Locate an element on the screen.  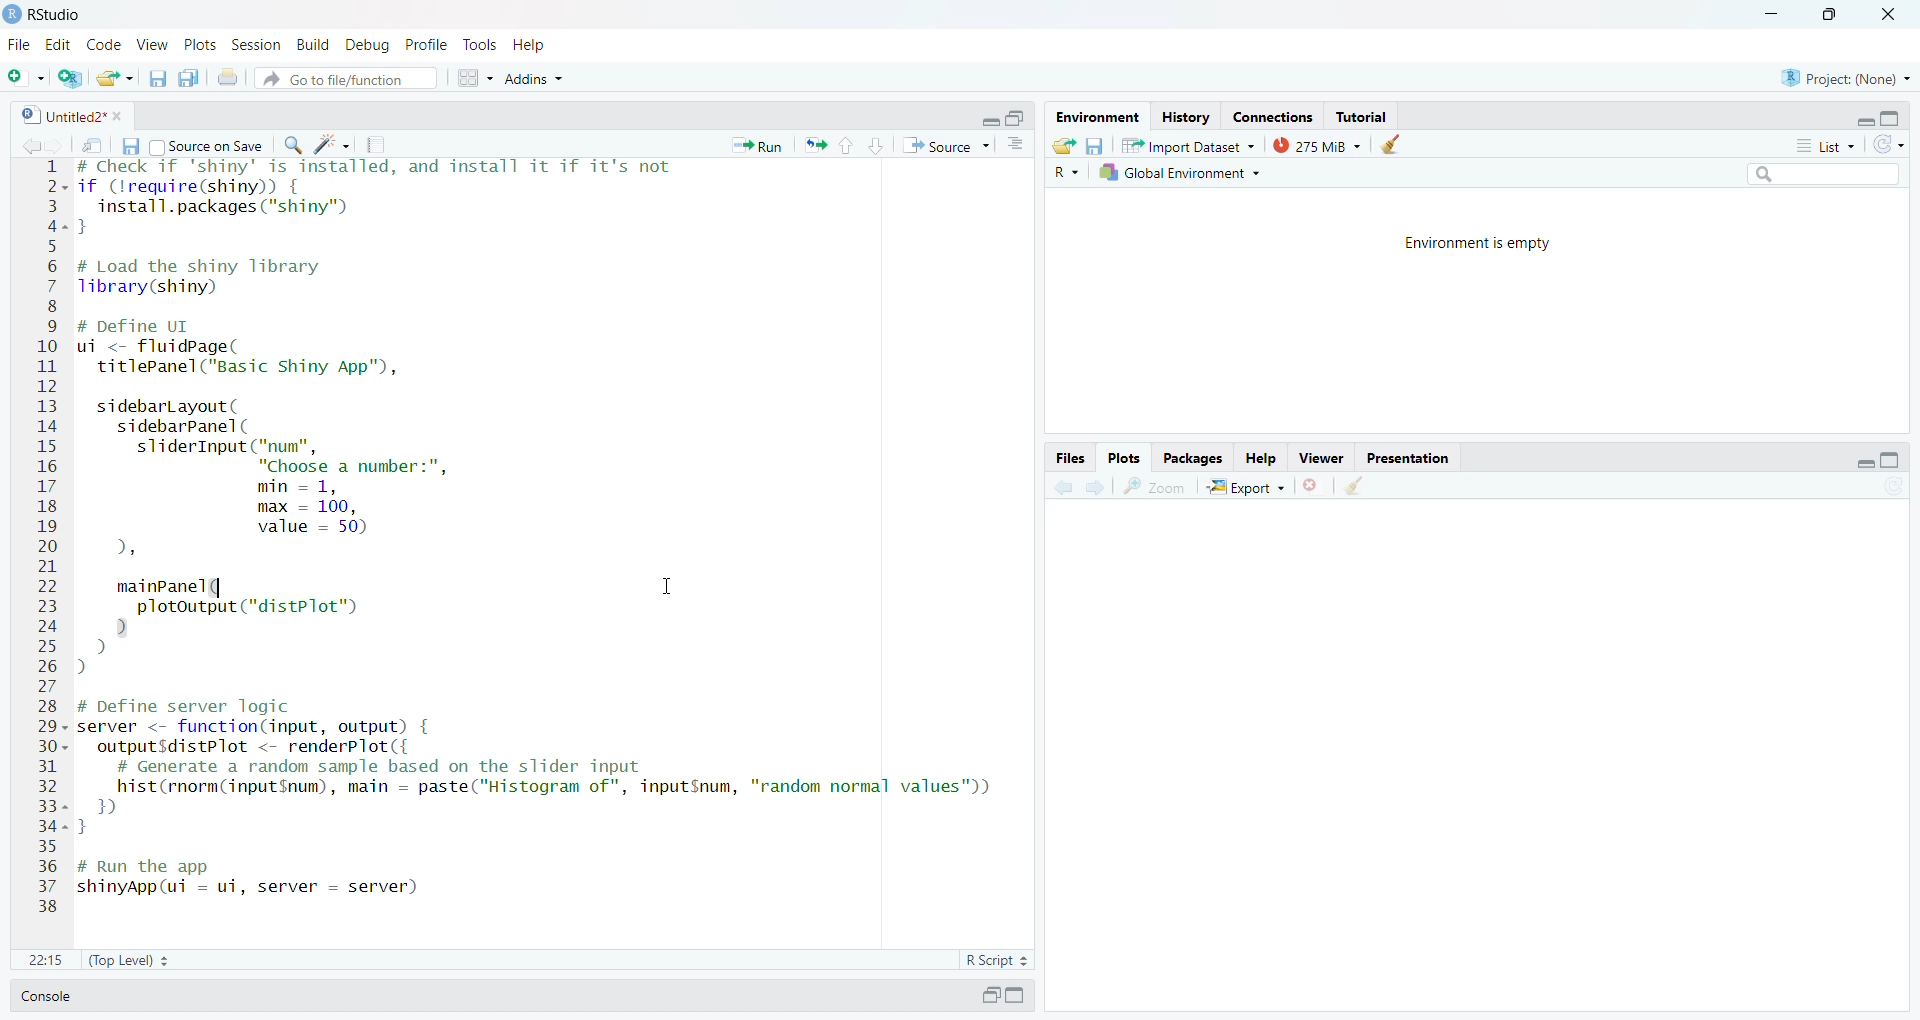
Build is located at coordinates (312, 44).